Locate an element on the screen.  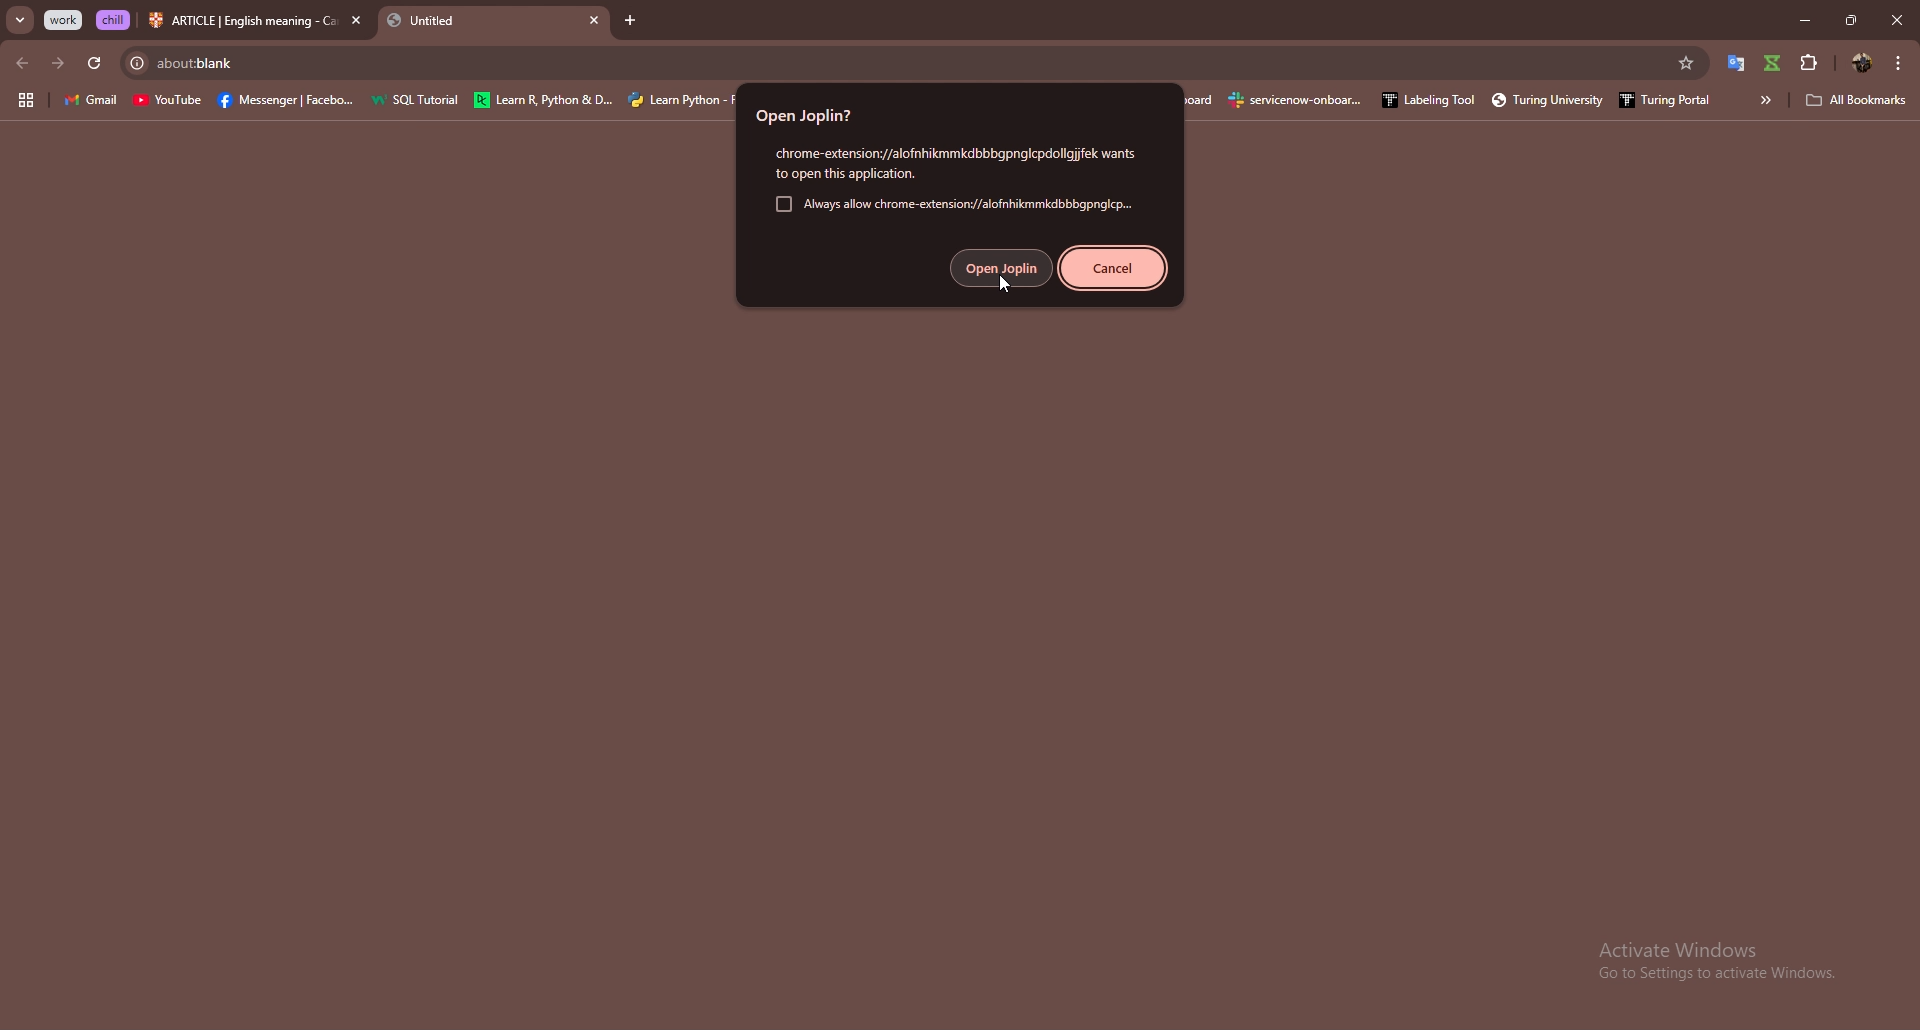
close is located at coordinates (1896, 19).